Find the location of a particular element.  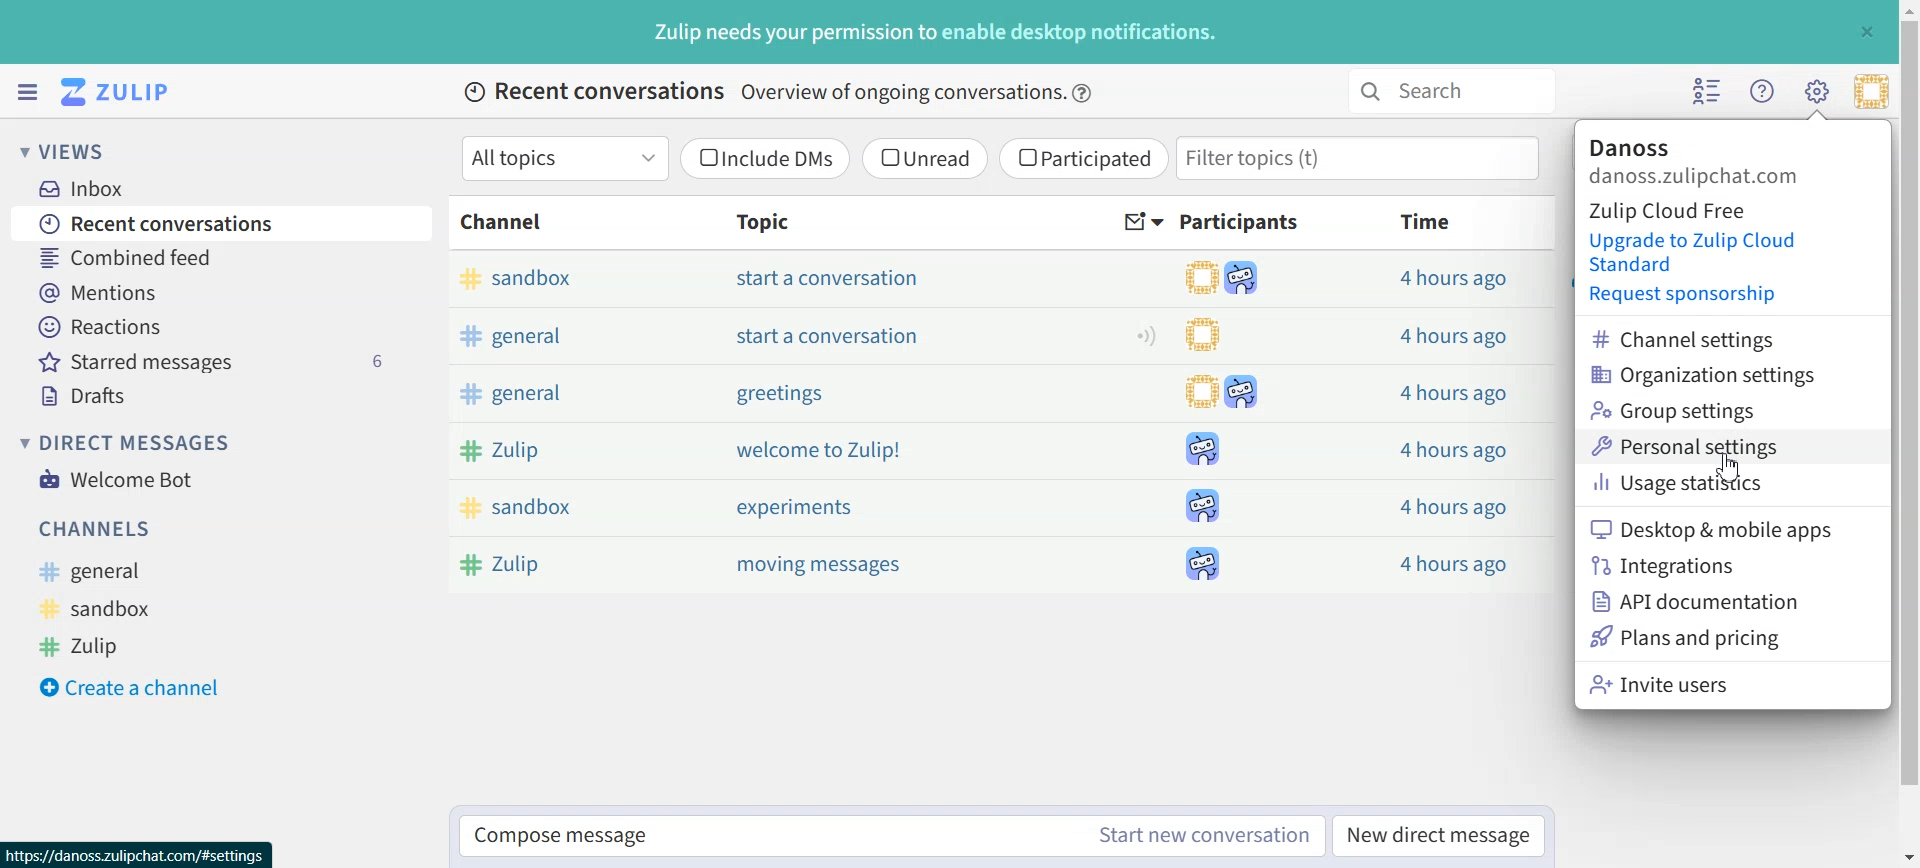

Usage Statistics is located at coordinates (1708, 482).